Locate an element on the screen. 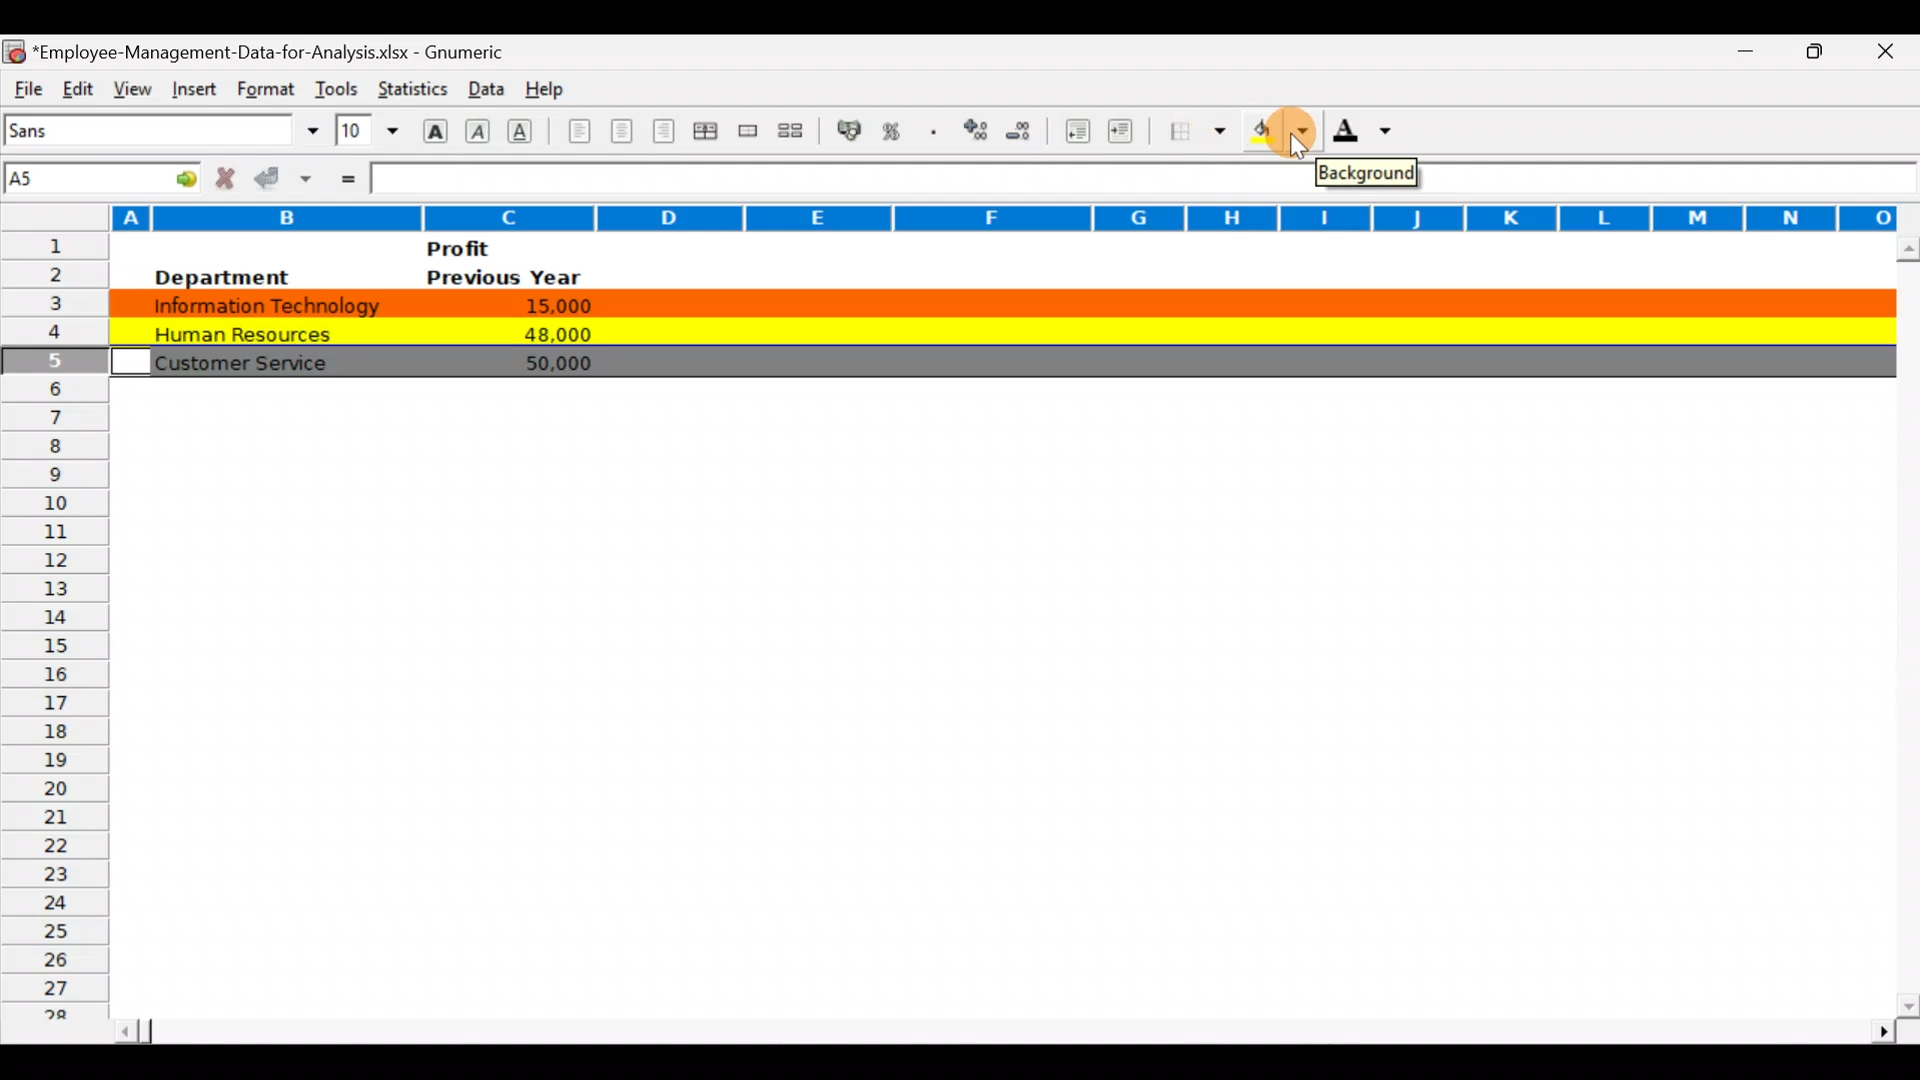 The height and width of the screenshot is (1080, 1920). Cursor on background is located at coordinates (1301, 132).